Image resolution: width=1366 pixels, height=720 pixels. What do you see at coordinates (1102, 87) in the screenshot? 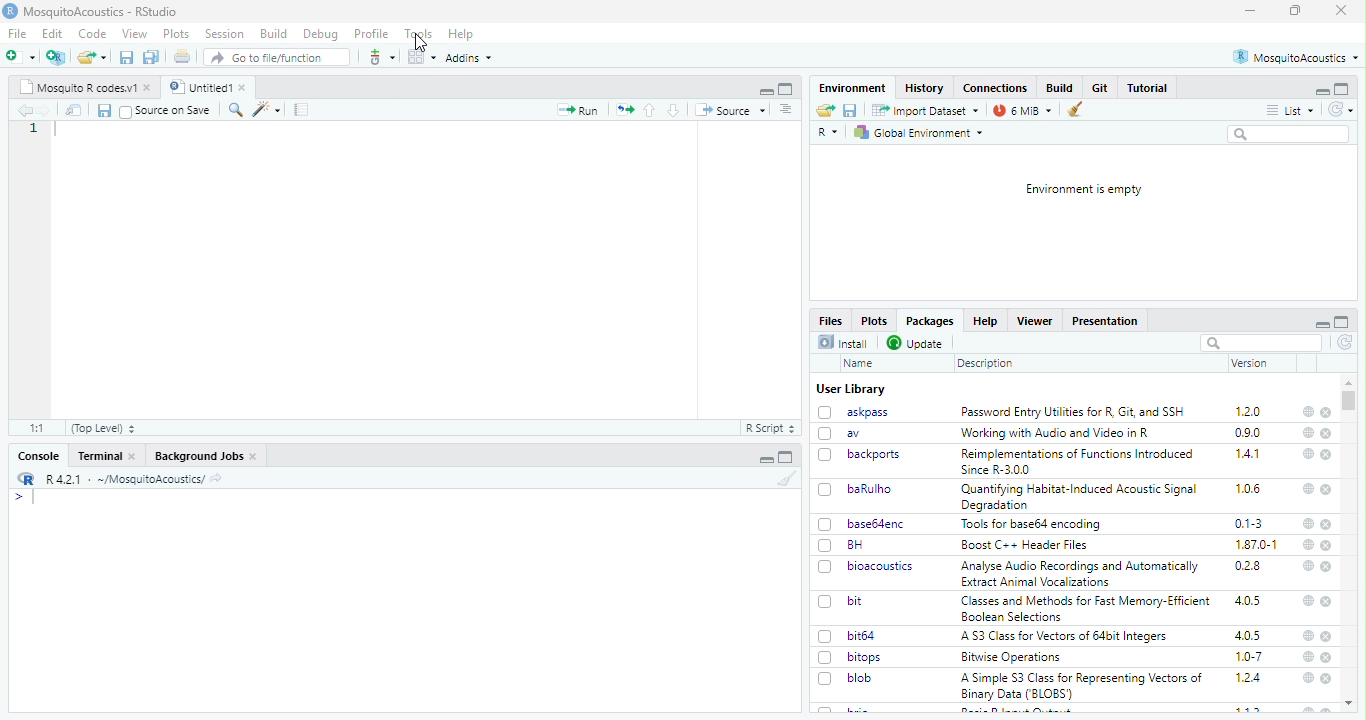
I see `Git` at bounding box center [1102, 87].